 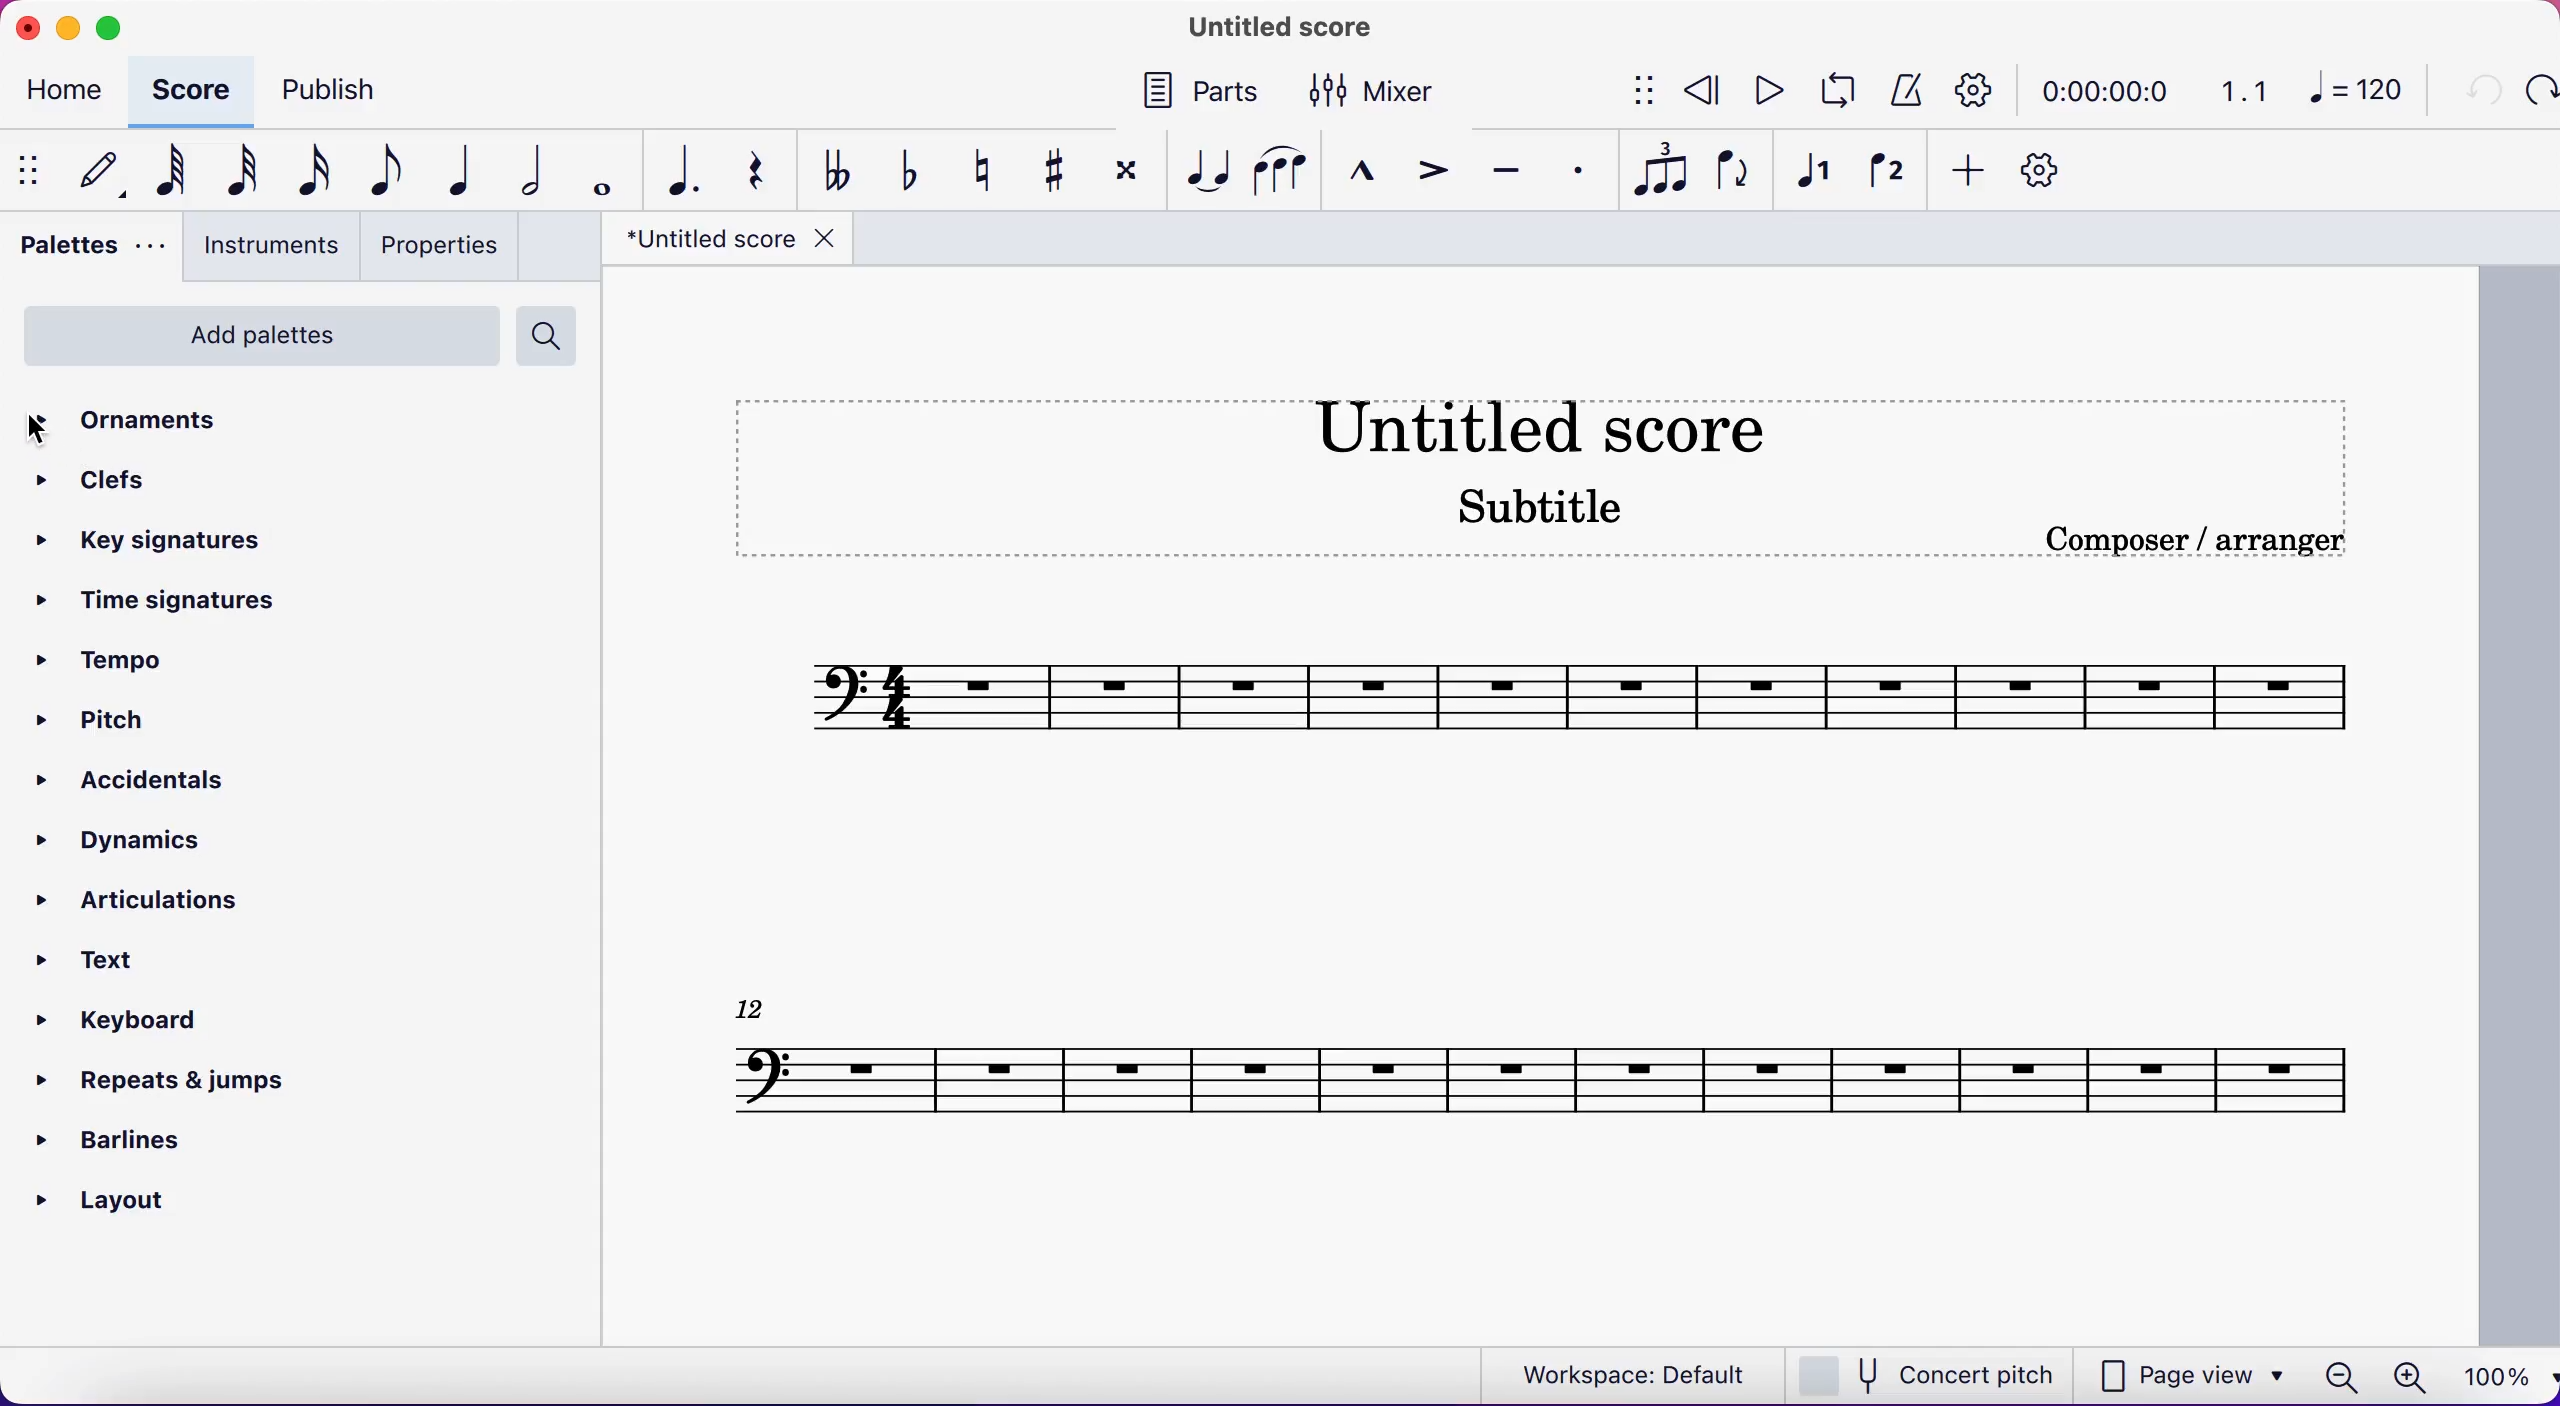 What do you see at coordinates (2217, 540) in the screenshot?
I see `Composer / arranger` at bounding box center [2217, 540].